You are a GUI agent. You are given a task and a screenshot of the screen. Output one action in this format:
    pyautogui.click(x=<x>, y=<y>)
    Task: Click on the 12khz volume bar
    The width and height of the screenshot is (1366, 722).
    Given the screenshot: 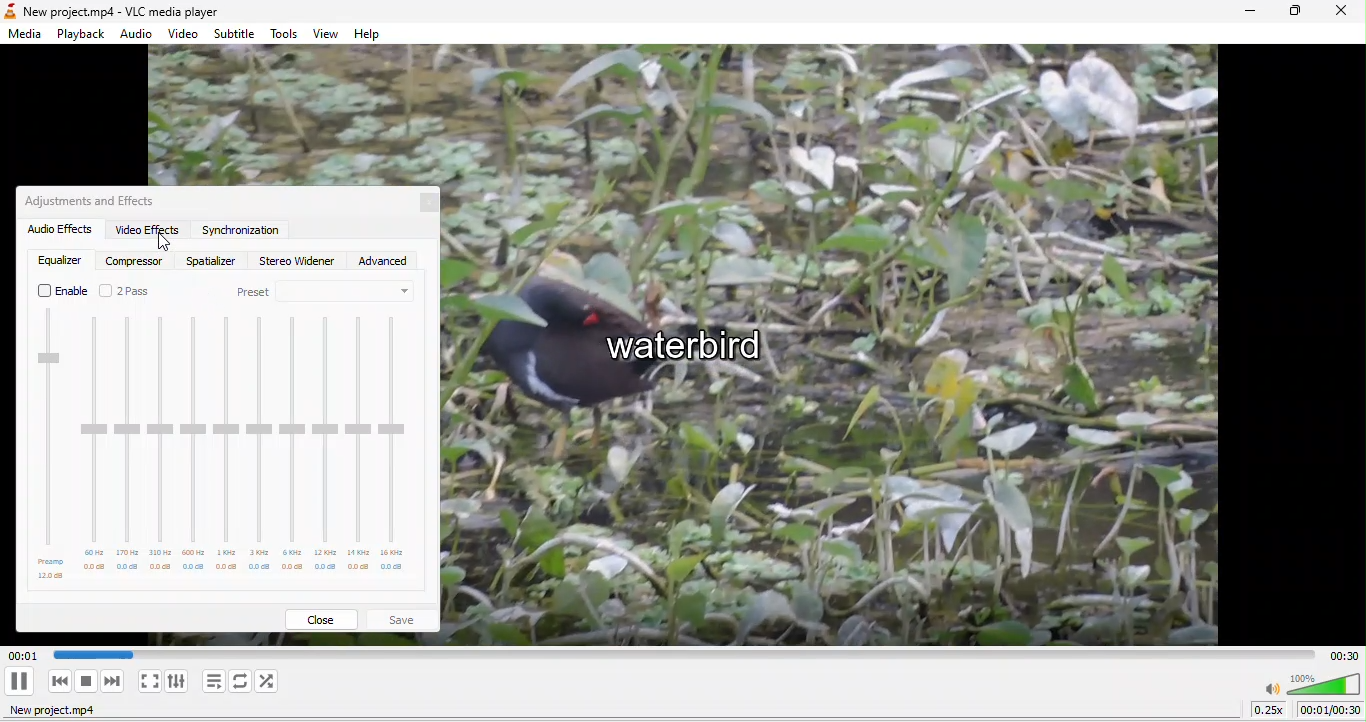 What is the action you would take?
    pyautogui.click(x=325, y=445)
    